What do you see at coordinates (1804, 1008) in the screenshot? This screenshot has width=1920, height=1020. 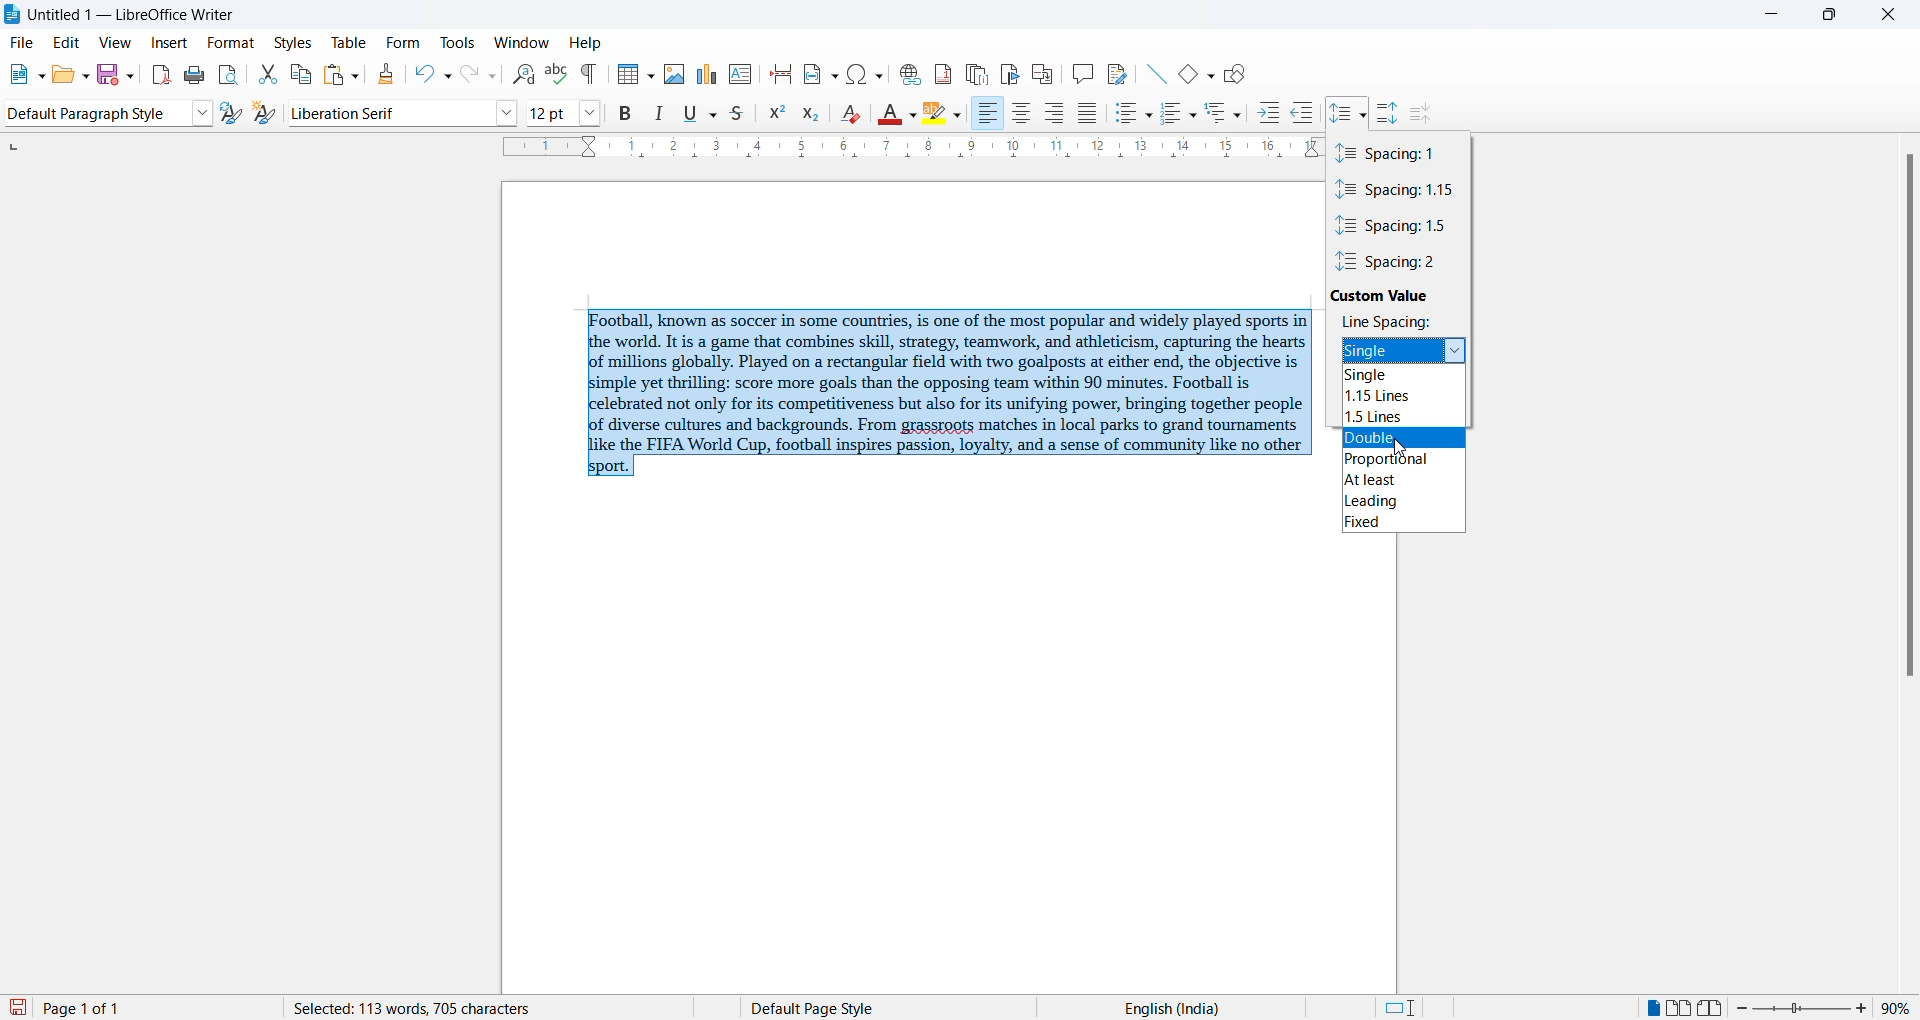 I see `zoom slider` at bounding box center [1804, 1008].